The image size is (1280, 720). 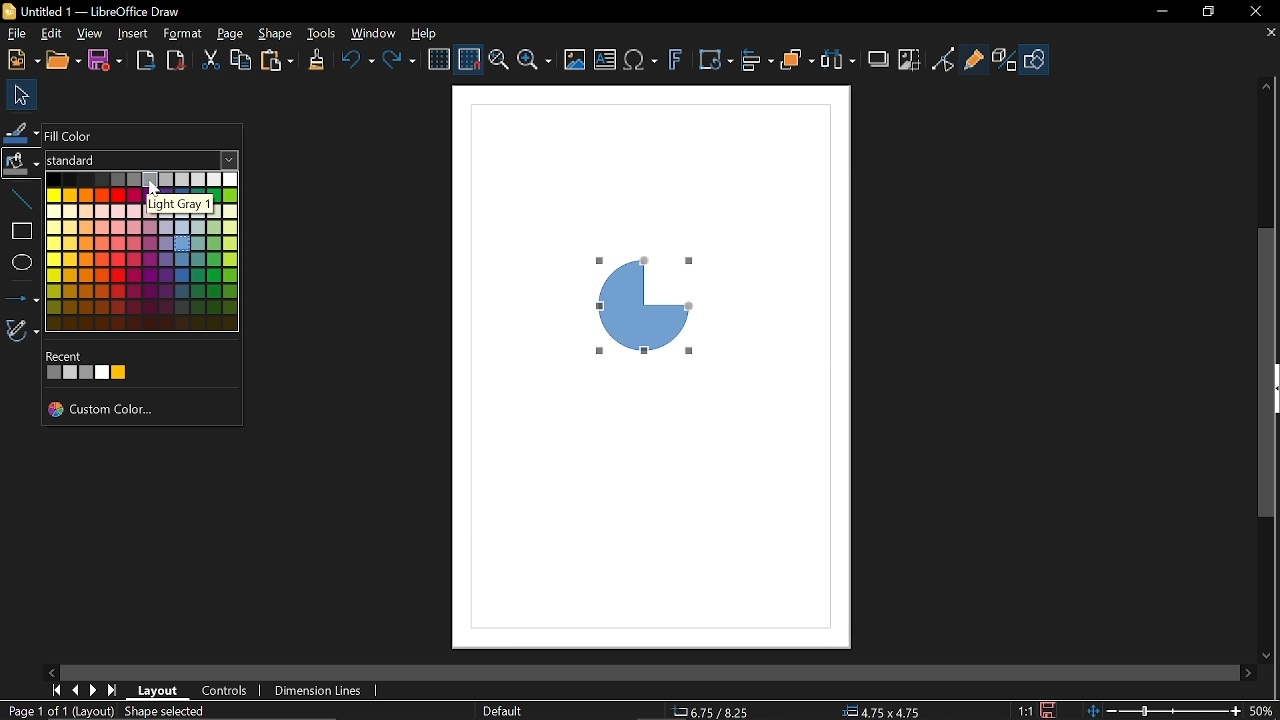 What do you see at coordinates (400, 62) in the screenshot?
I see `Redo` at bounding box center [400, 62].